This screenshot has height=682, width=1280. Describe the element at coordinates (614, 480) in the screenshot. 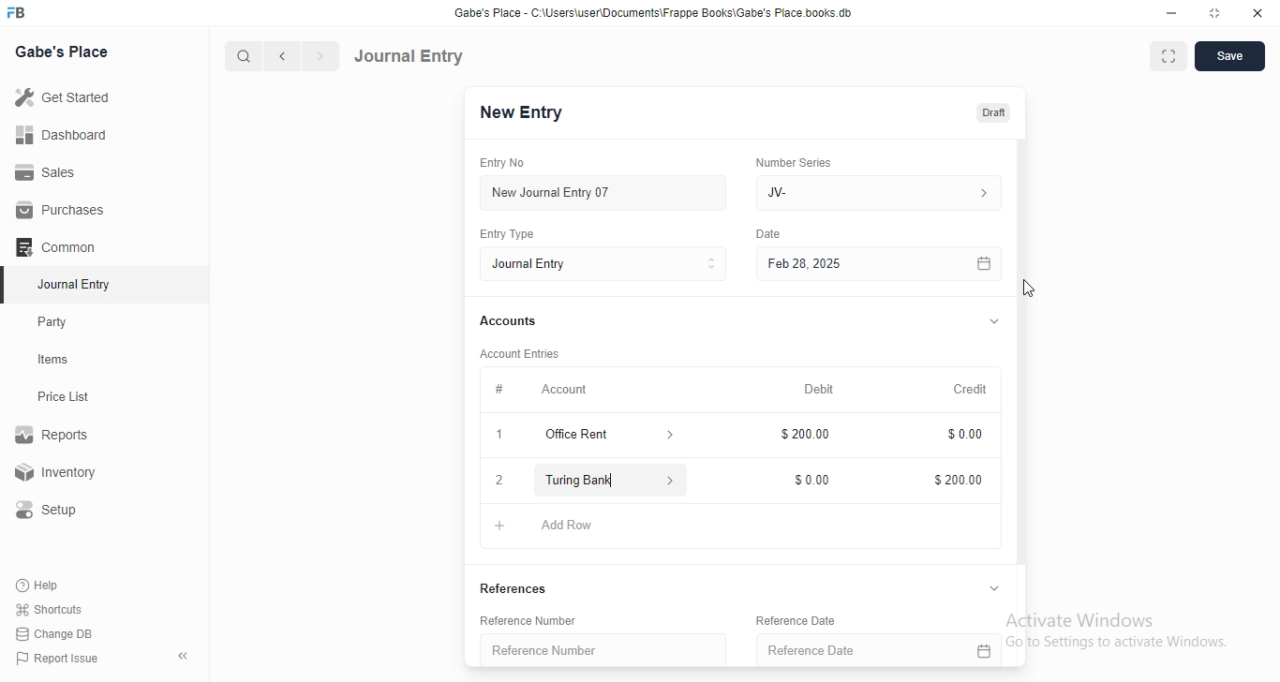

I see `cursor` at that location.